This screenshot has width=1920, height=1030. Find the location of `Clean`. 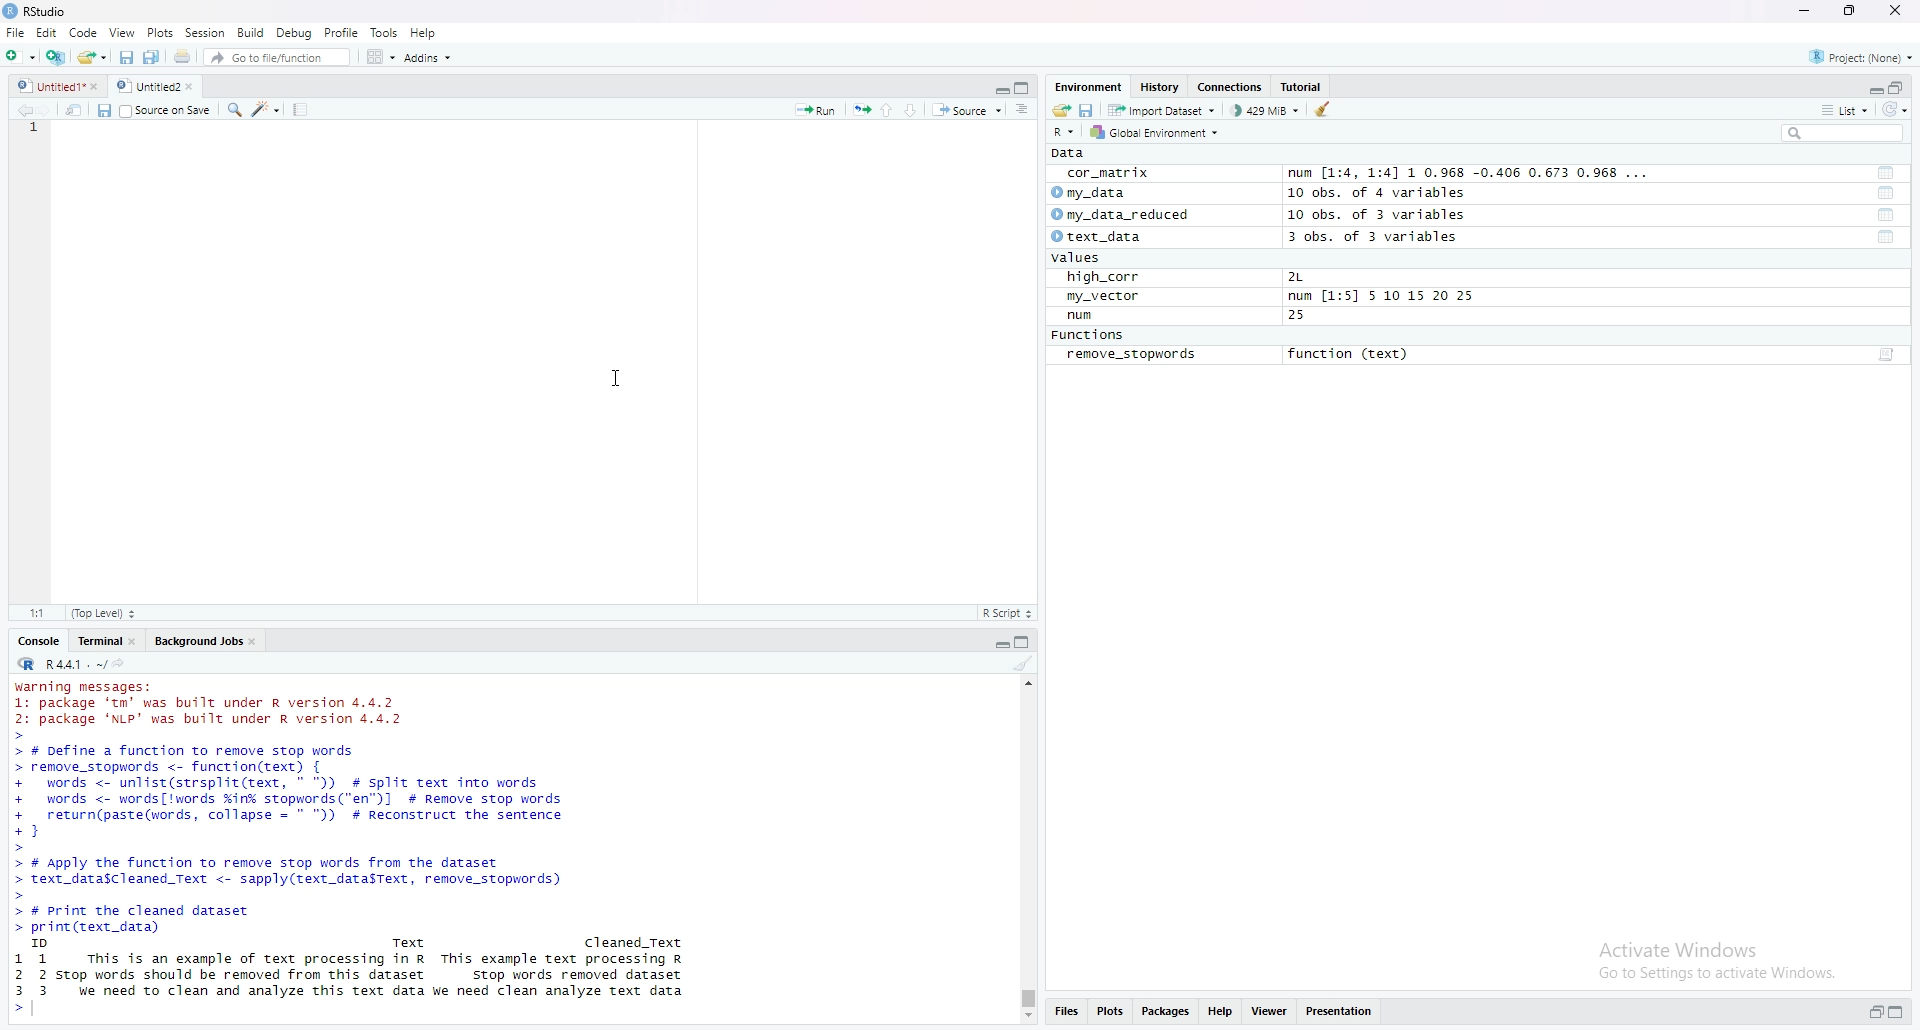

Clean is located at coordinates (1329, 109).